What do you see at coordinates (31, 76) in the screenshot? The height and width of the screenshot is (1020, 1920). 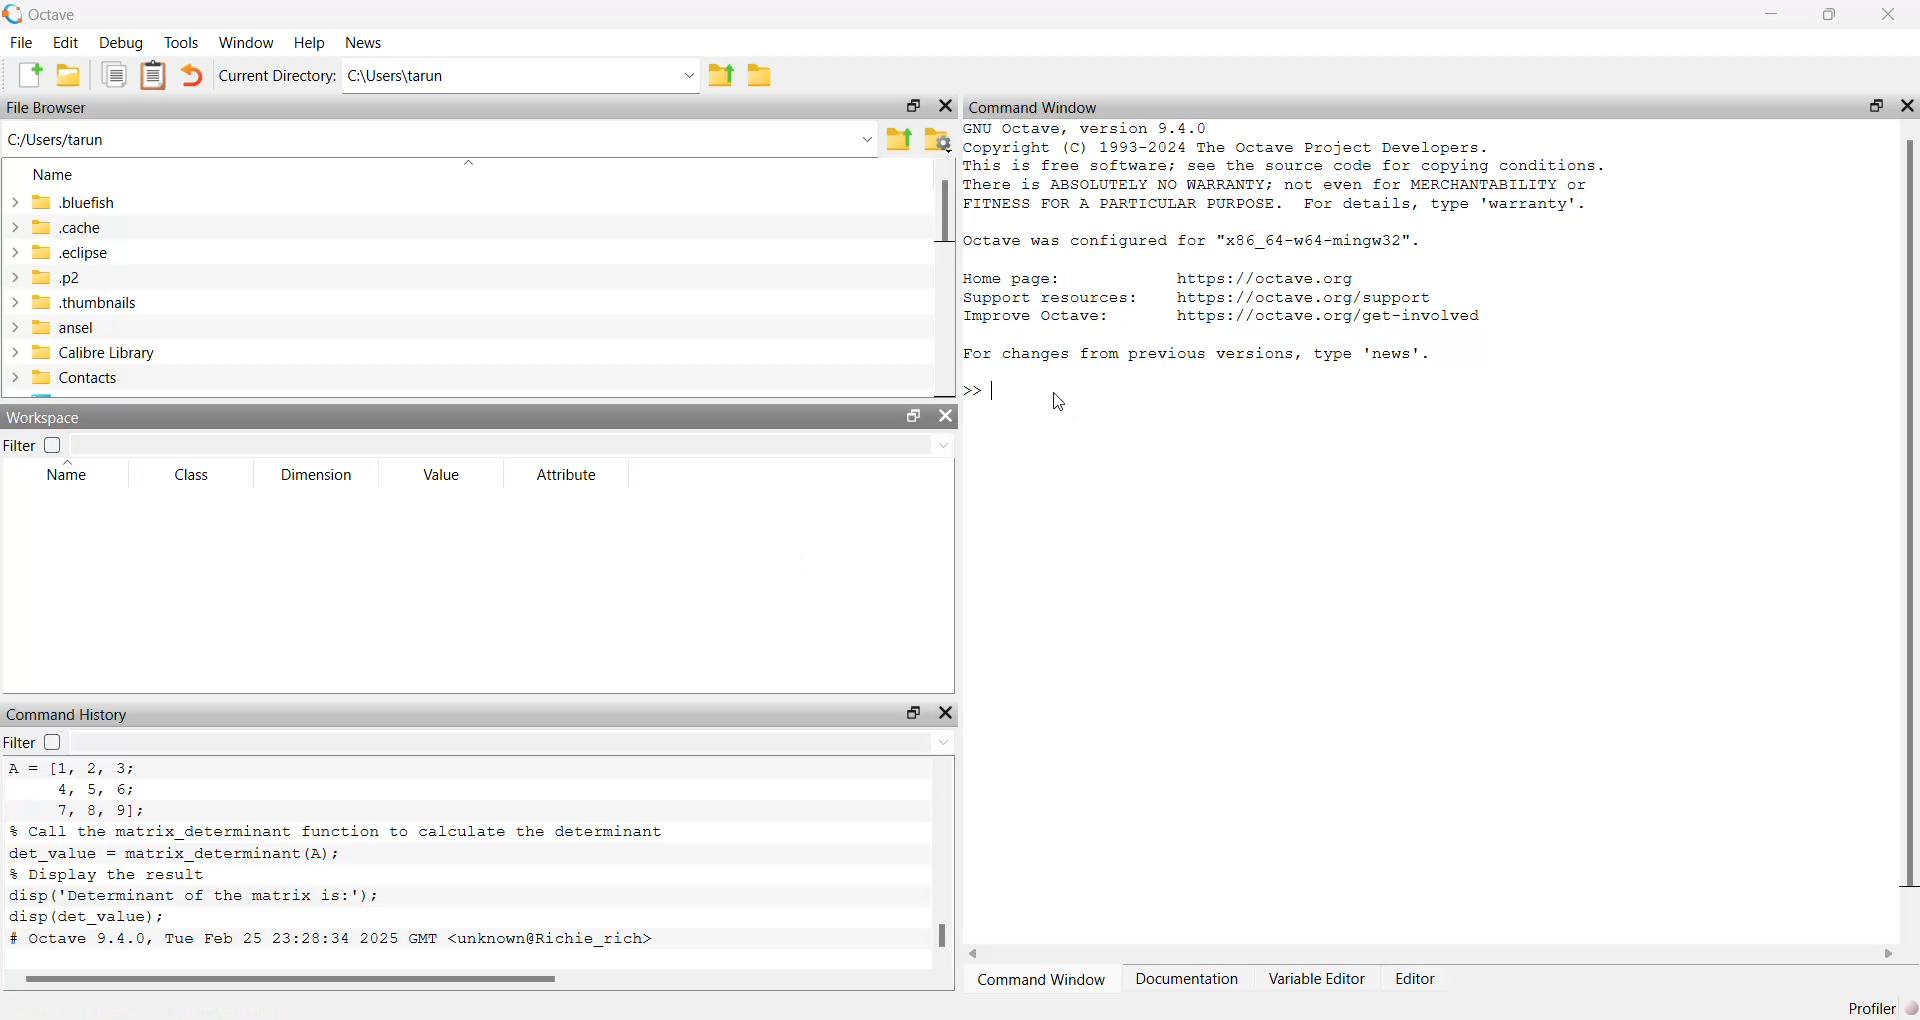 I see `new script` at bounding box center [31, 76].